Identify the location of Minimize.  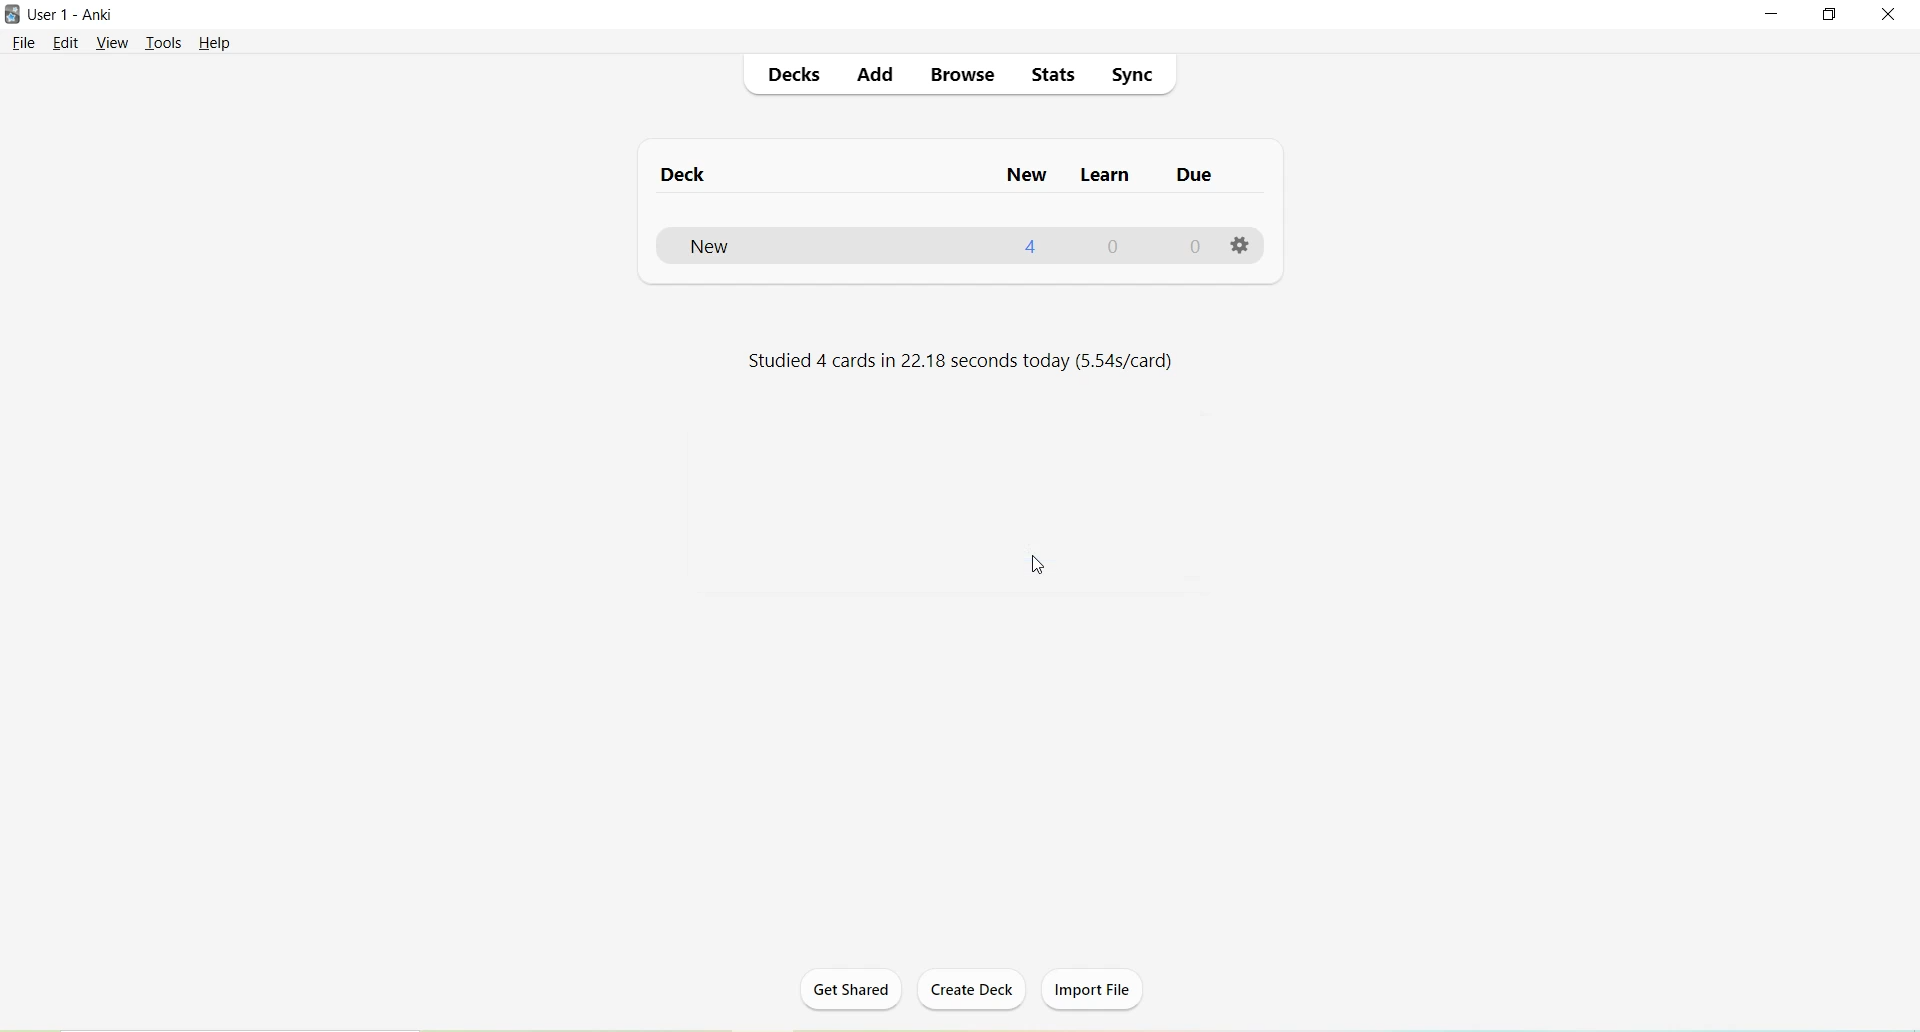
(1775, 15).